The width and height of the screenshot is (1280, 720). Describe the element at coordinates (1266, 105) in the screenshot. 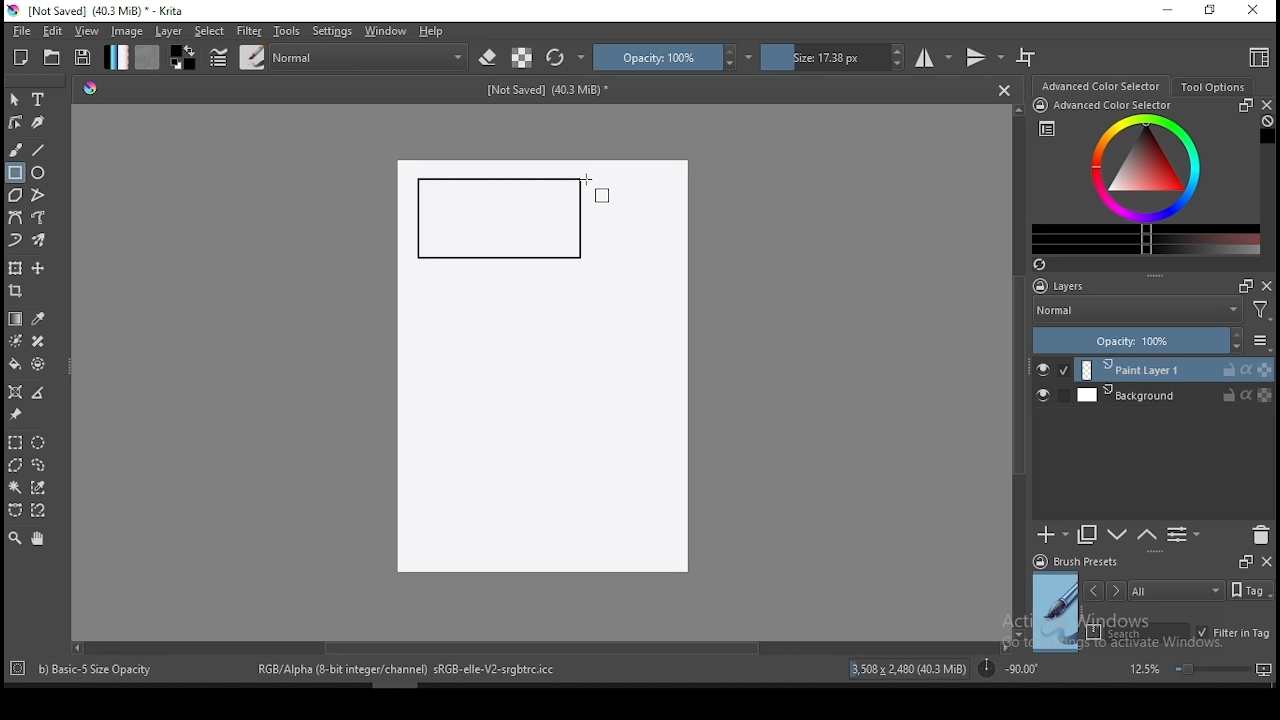

I see `close docker` at that location.